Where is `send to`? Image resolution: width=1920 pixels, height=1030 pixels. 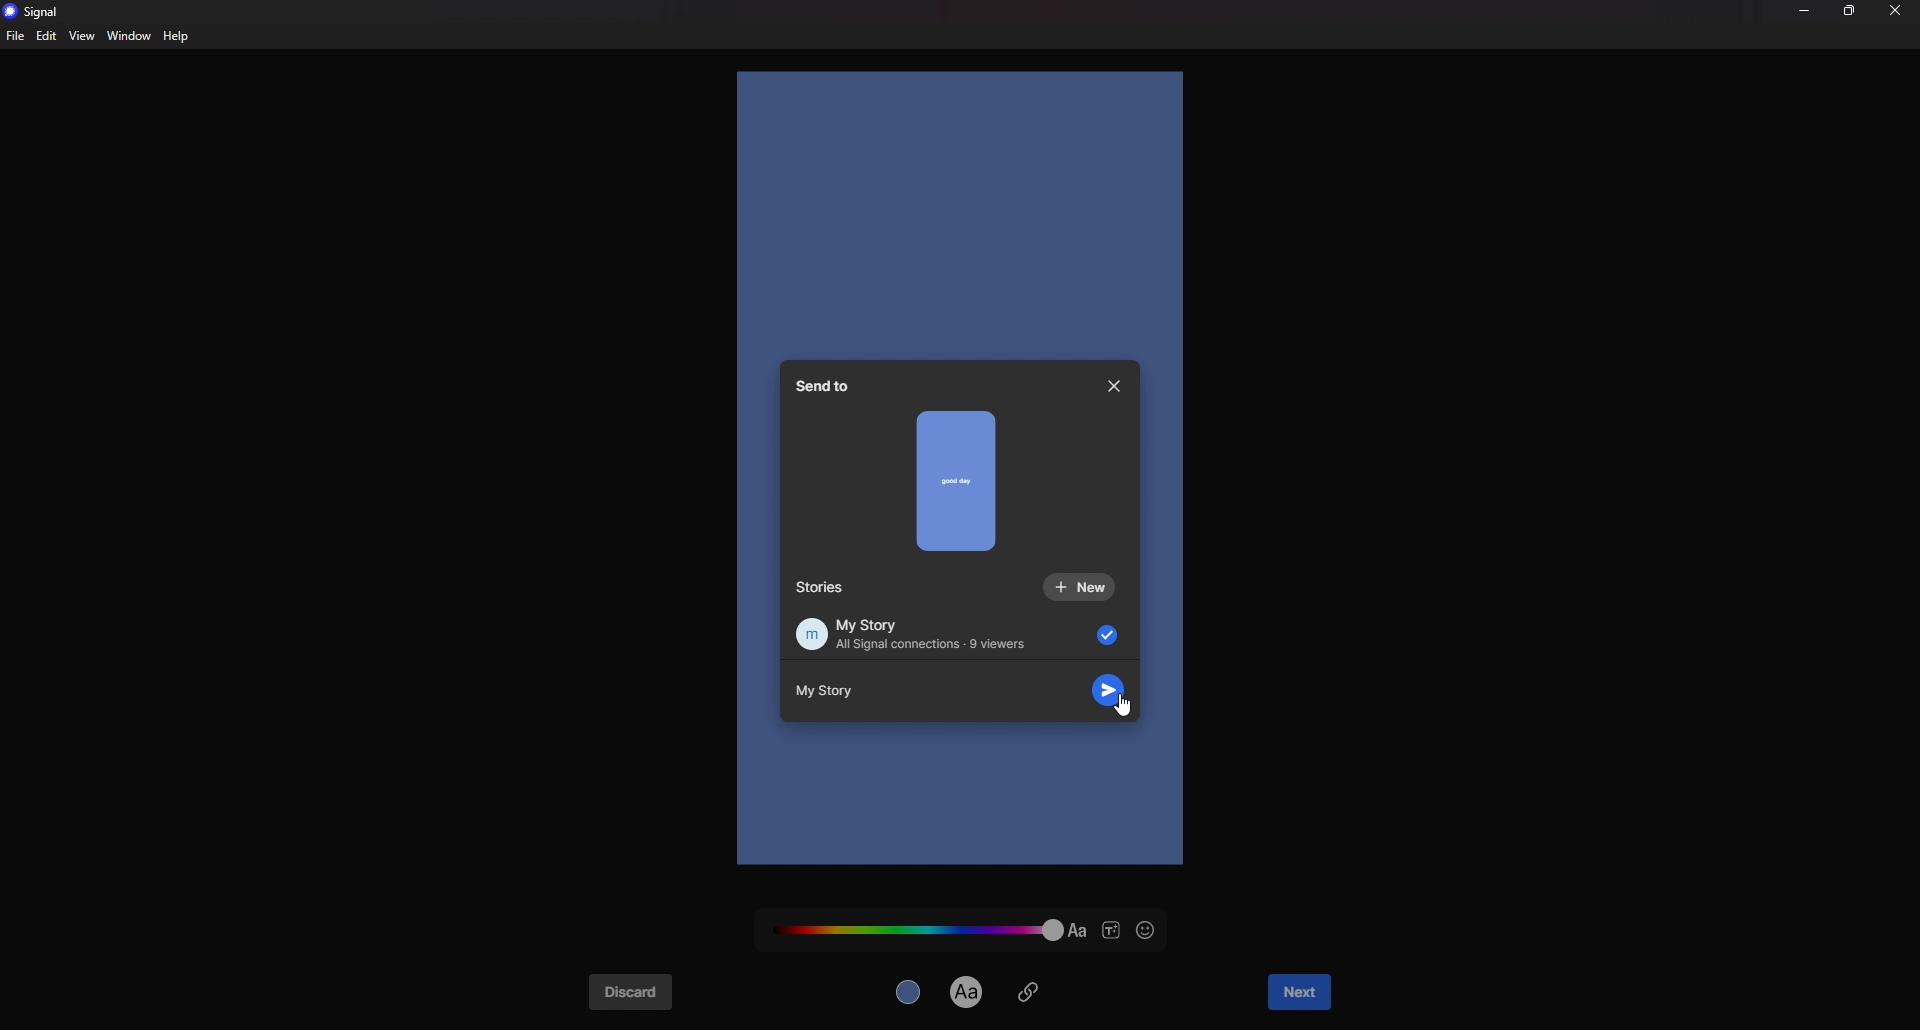
send to is located at coordinates (830, 386).